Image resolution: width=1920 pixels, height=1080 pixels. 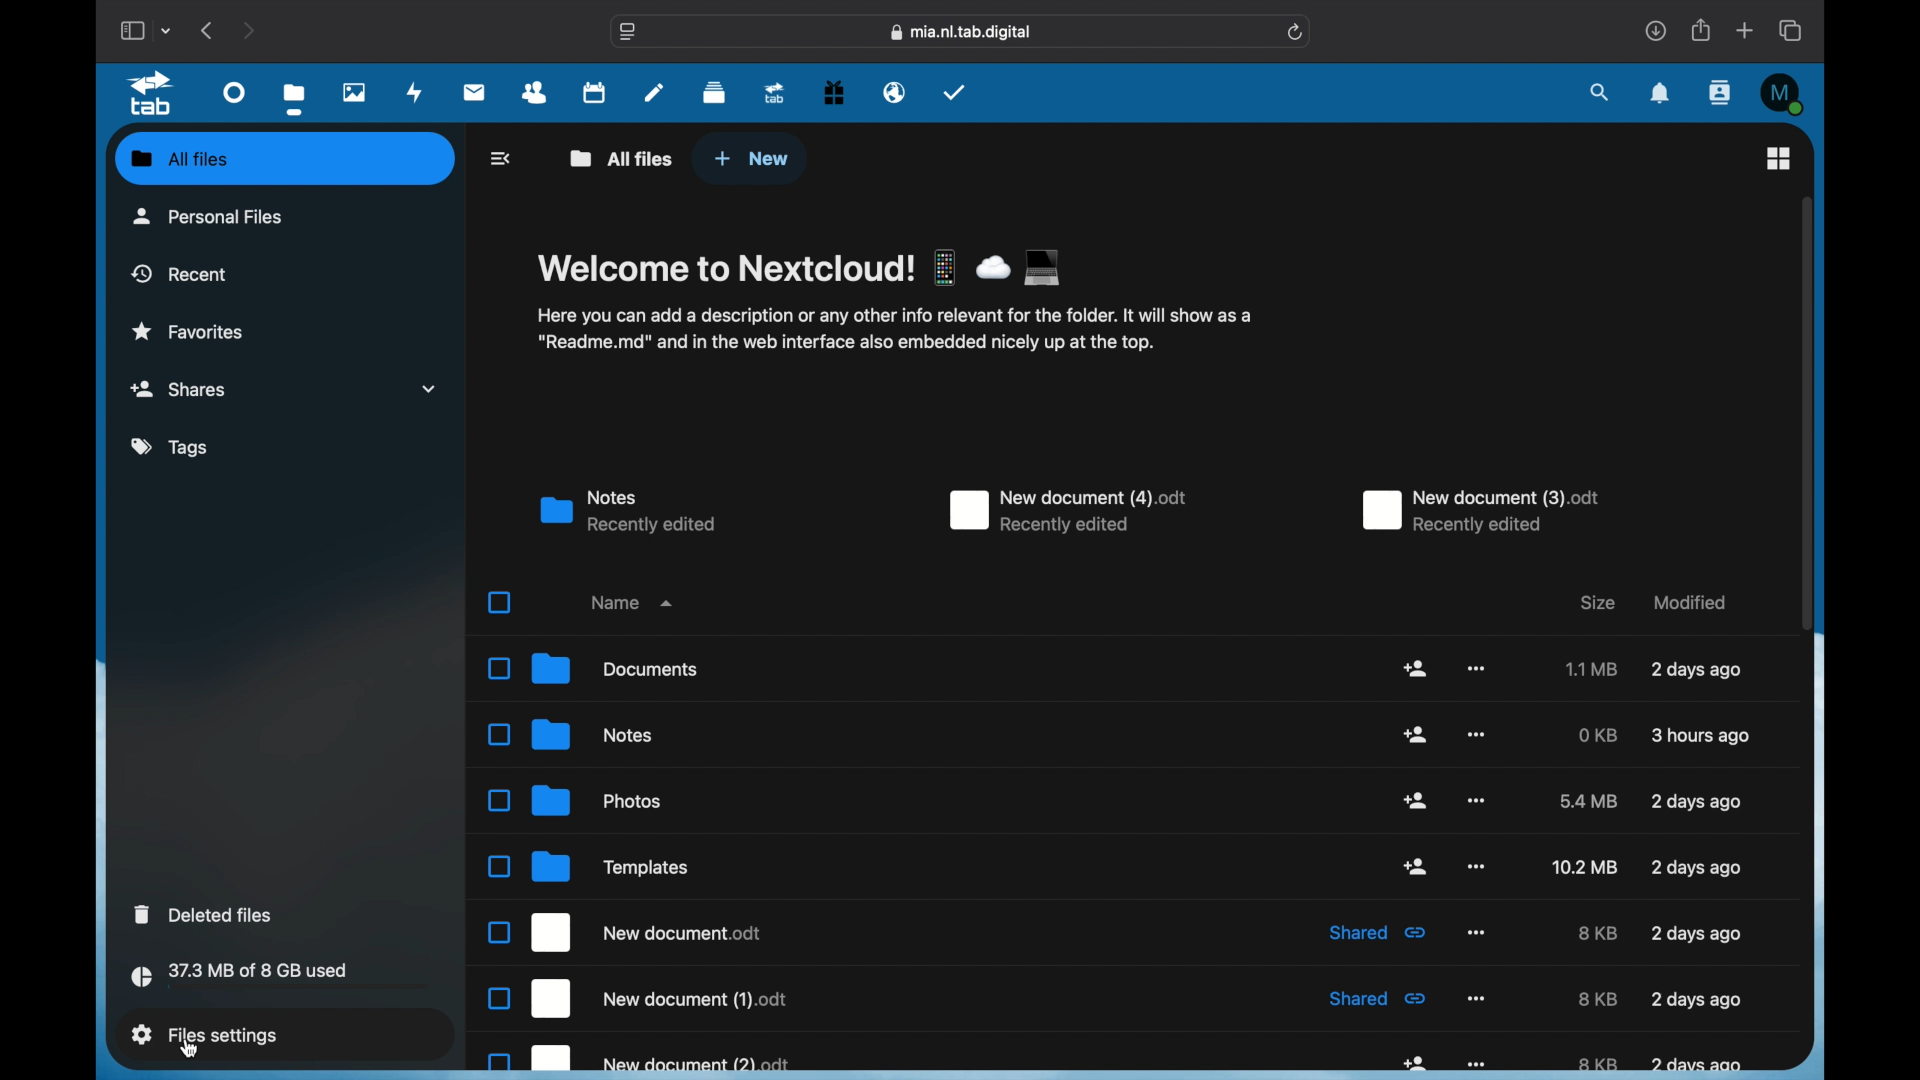 What do you see at coordinates (1415, 668) in the screenshot?
I see `share` at bounding box center [1415, 668].